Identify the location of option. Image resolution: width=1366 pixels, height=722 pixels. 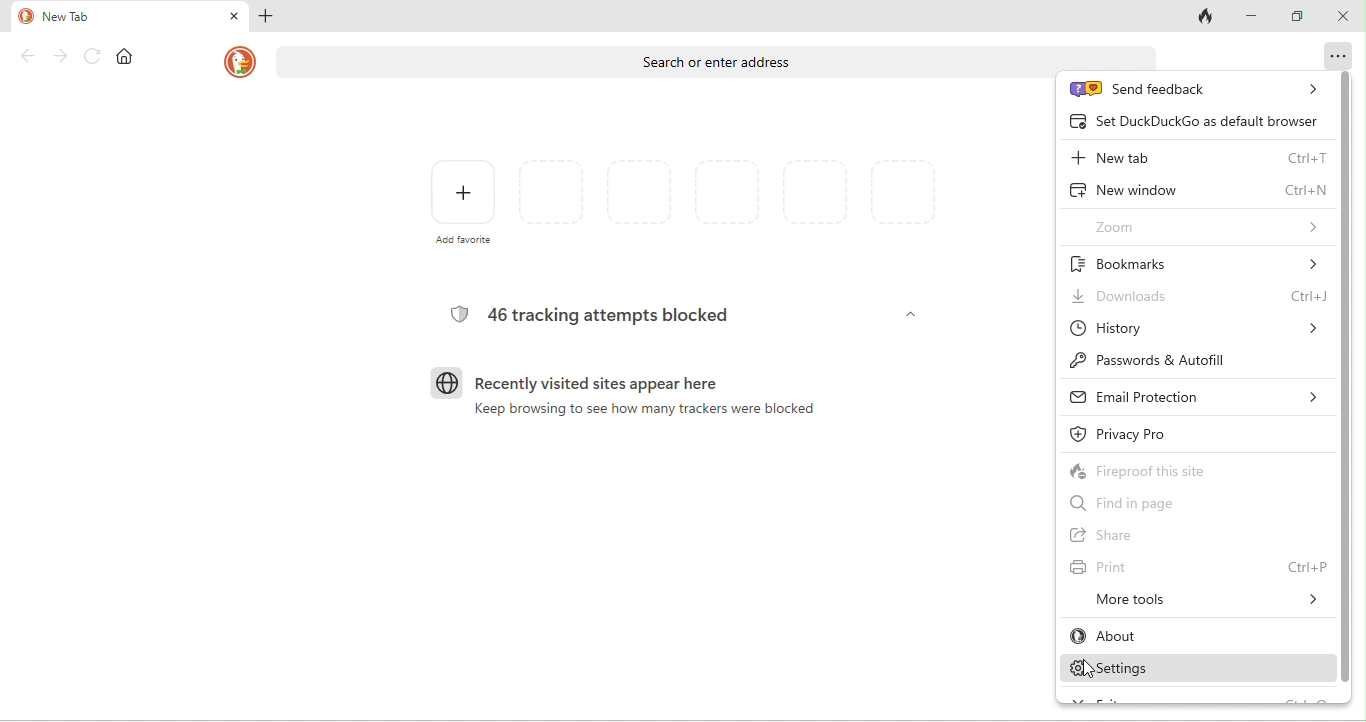
(1339, 62).